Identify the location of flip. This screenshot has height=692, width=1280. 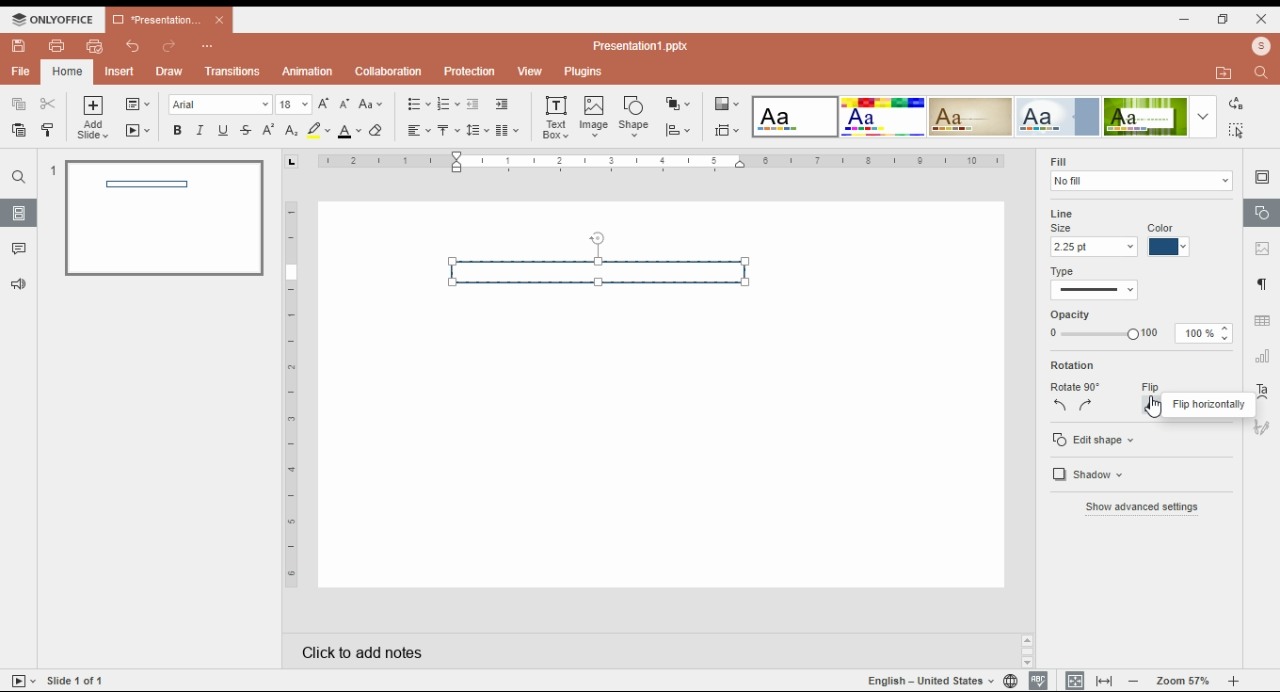
(1150, 387).